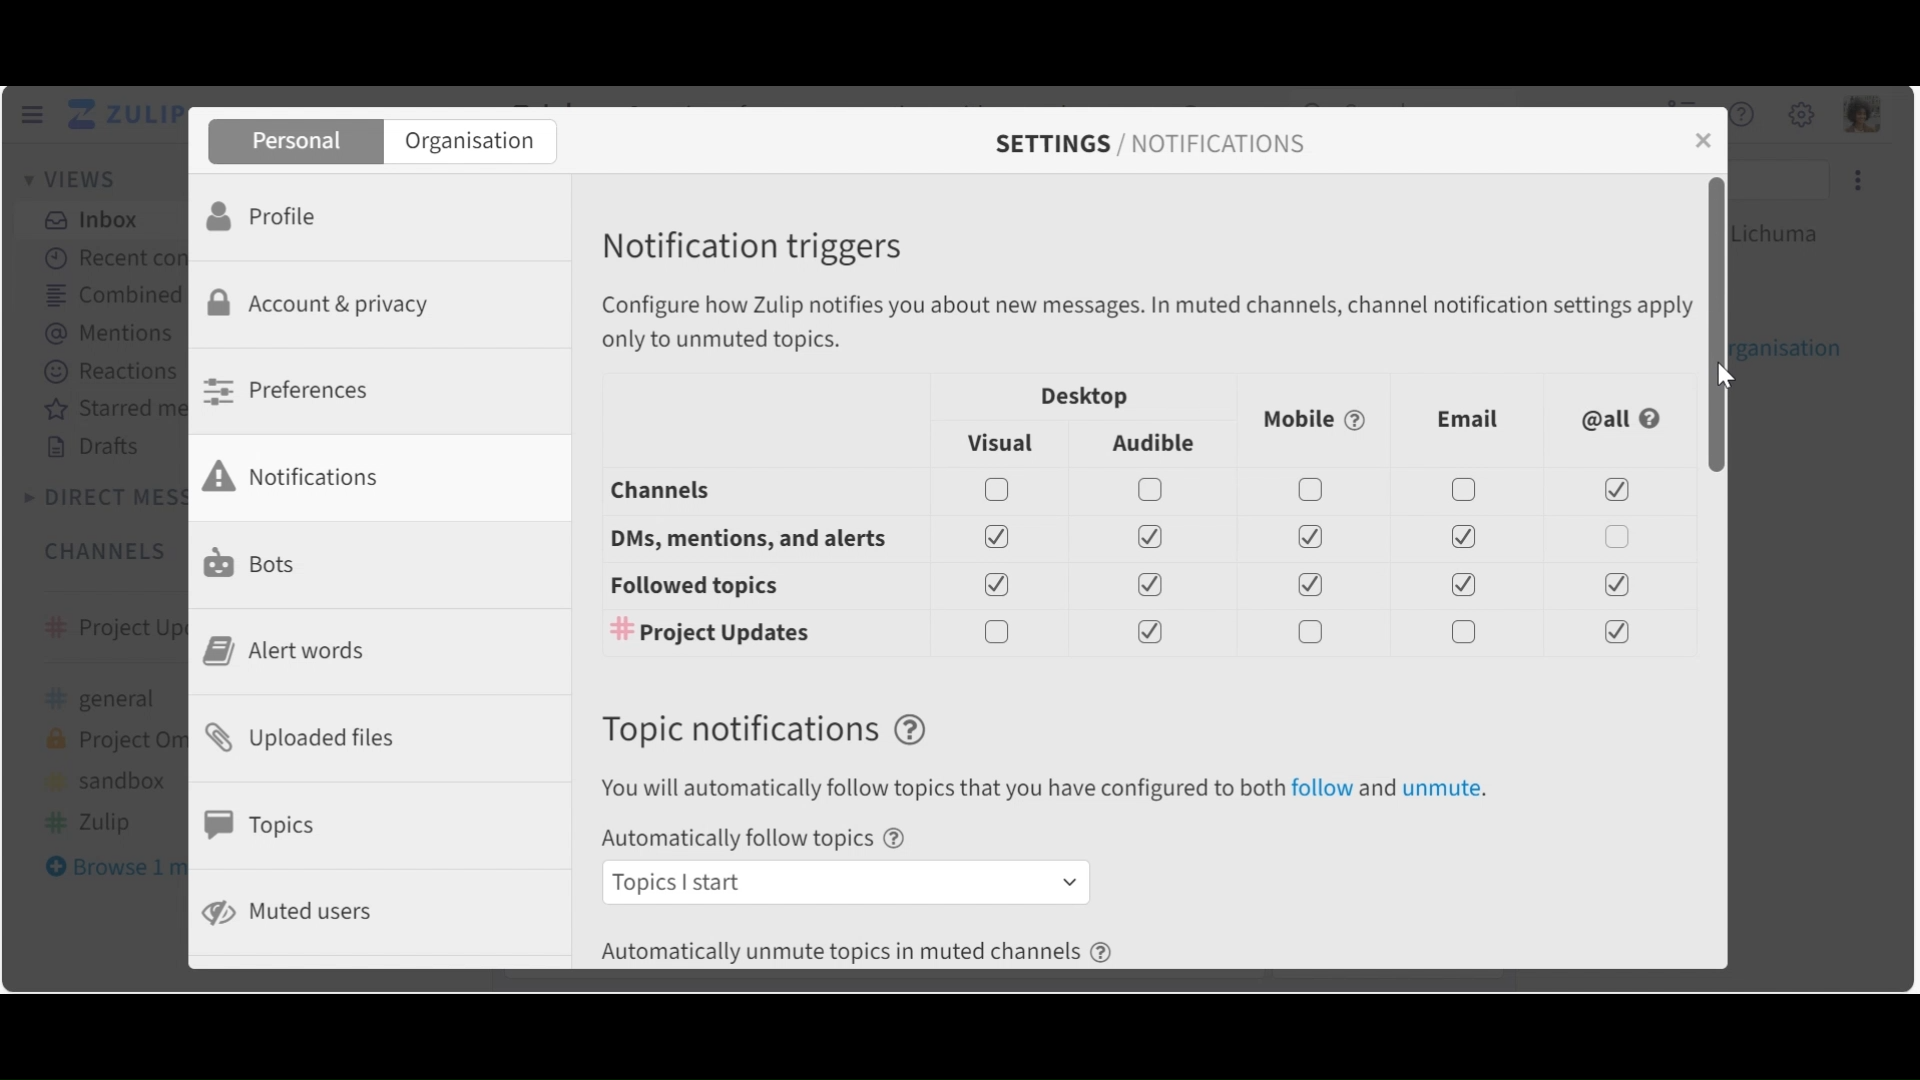 This screenshot has width=1920, height=1080. I want to click on Vertical scroll bar, so click(1713, 326).